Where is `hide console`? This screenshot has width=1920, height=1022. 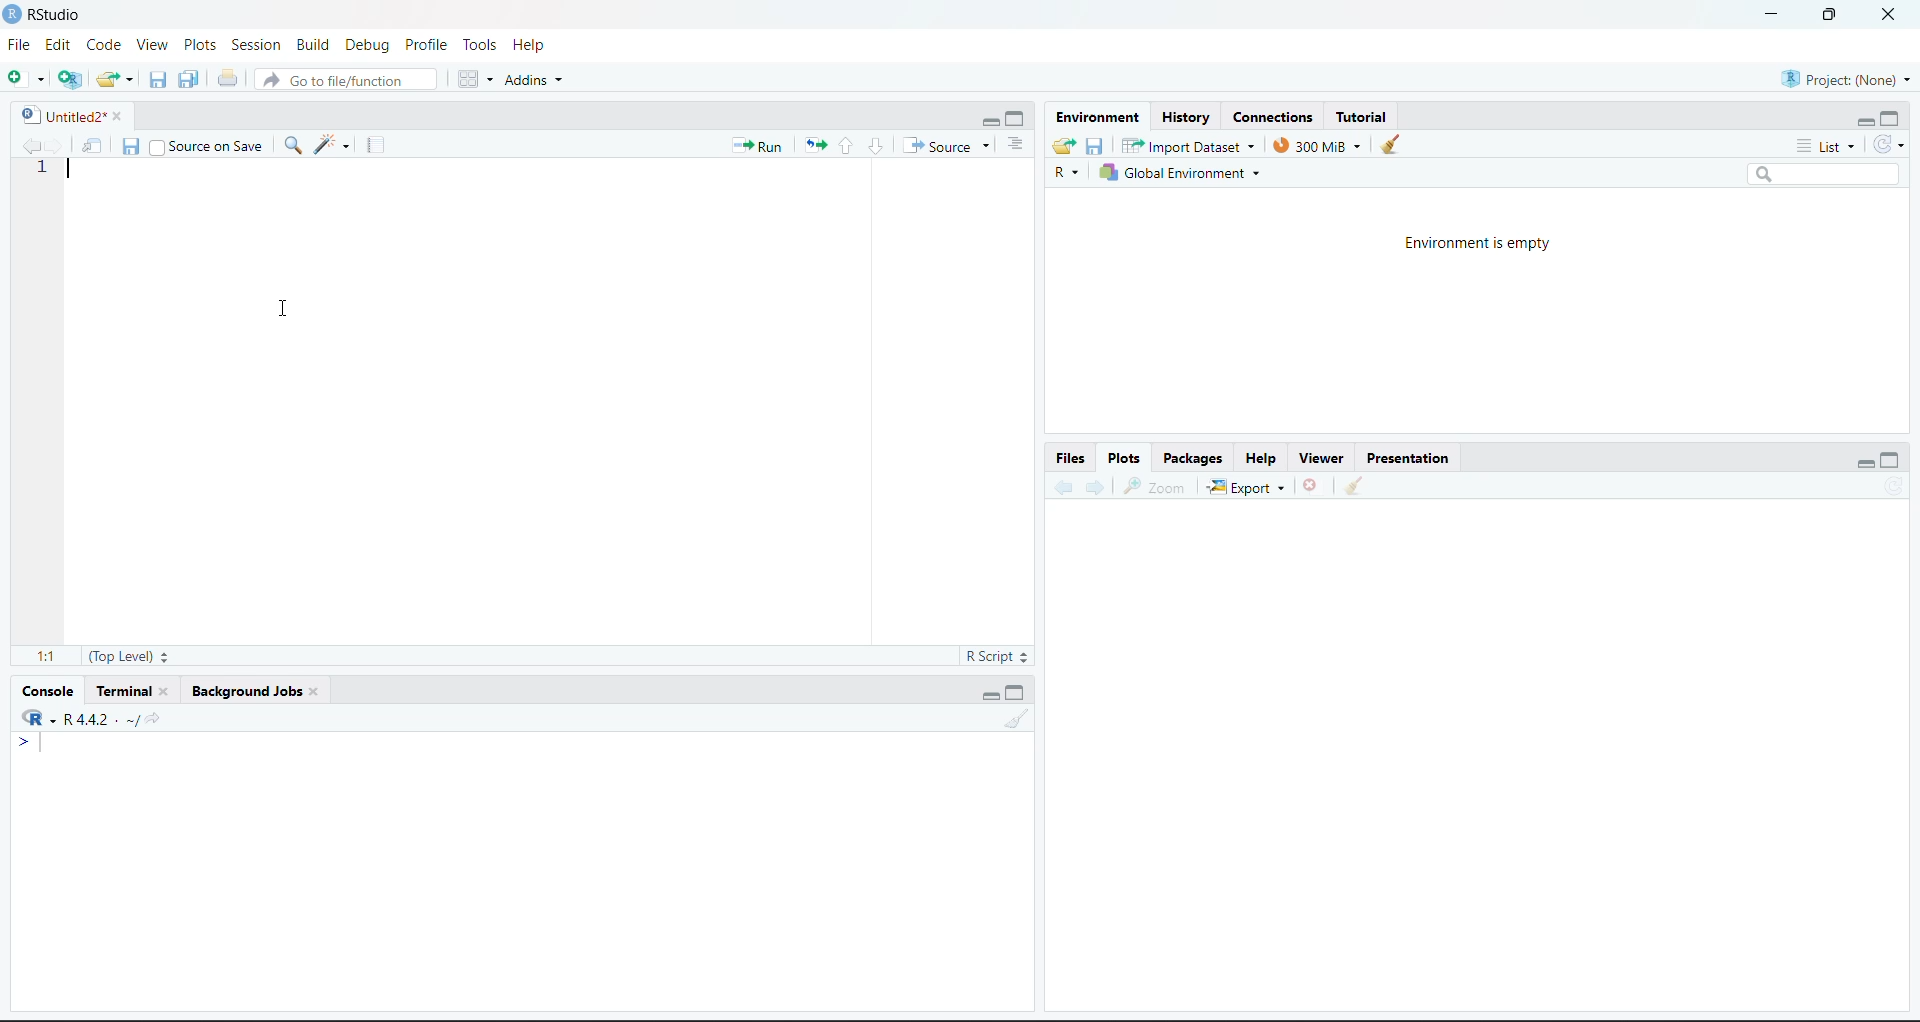
hide console is located at coordinates (1018, 691).